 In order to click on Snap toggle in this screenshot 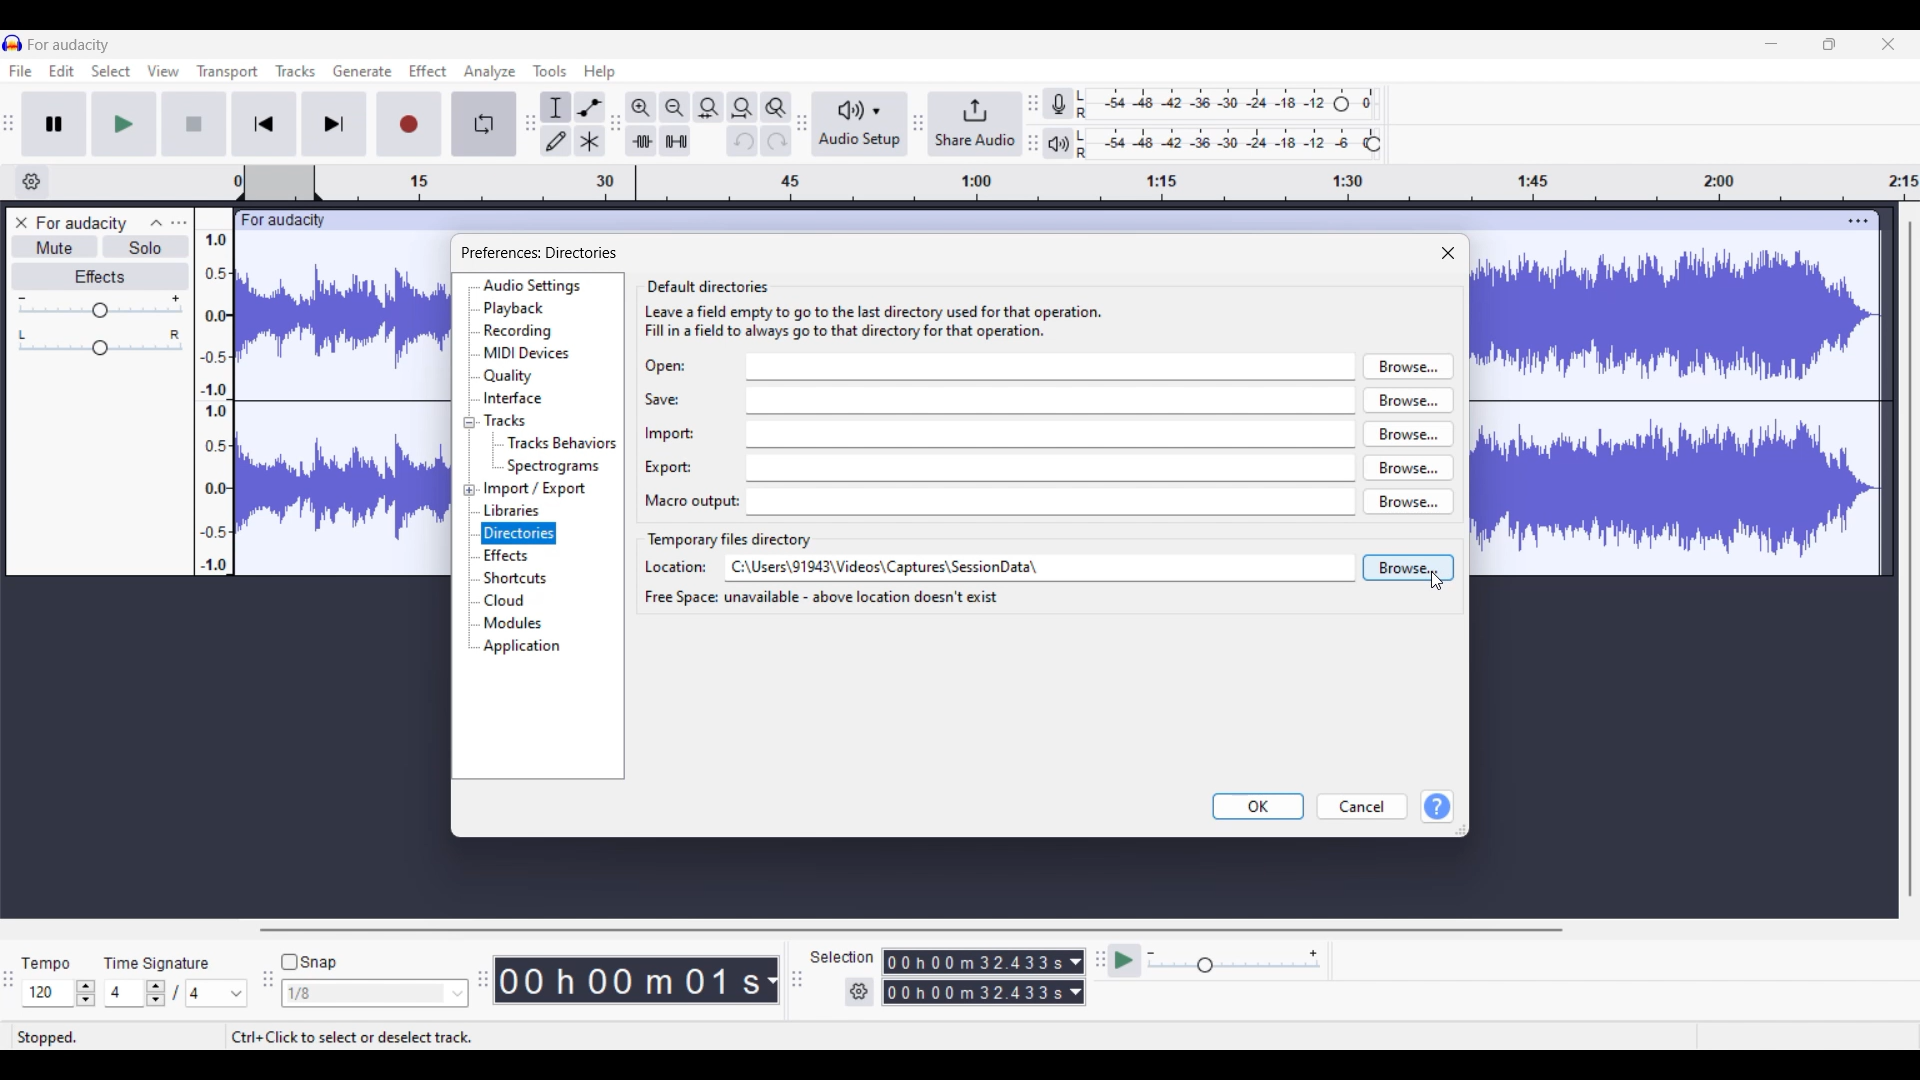, I will do `click(310, 962)`.